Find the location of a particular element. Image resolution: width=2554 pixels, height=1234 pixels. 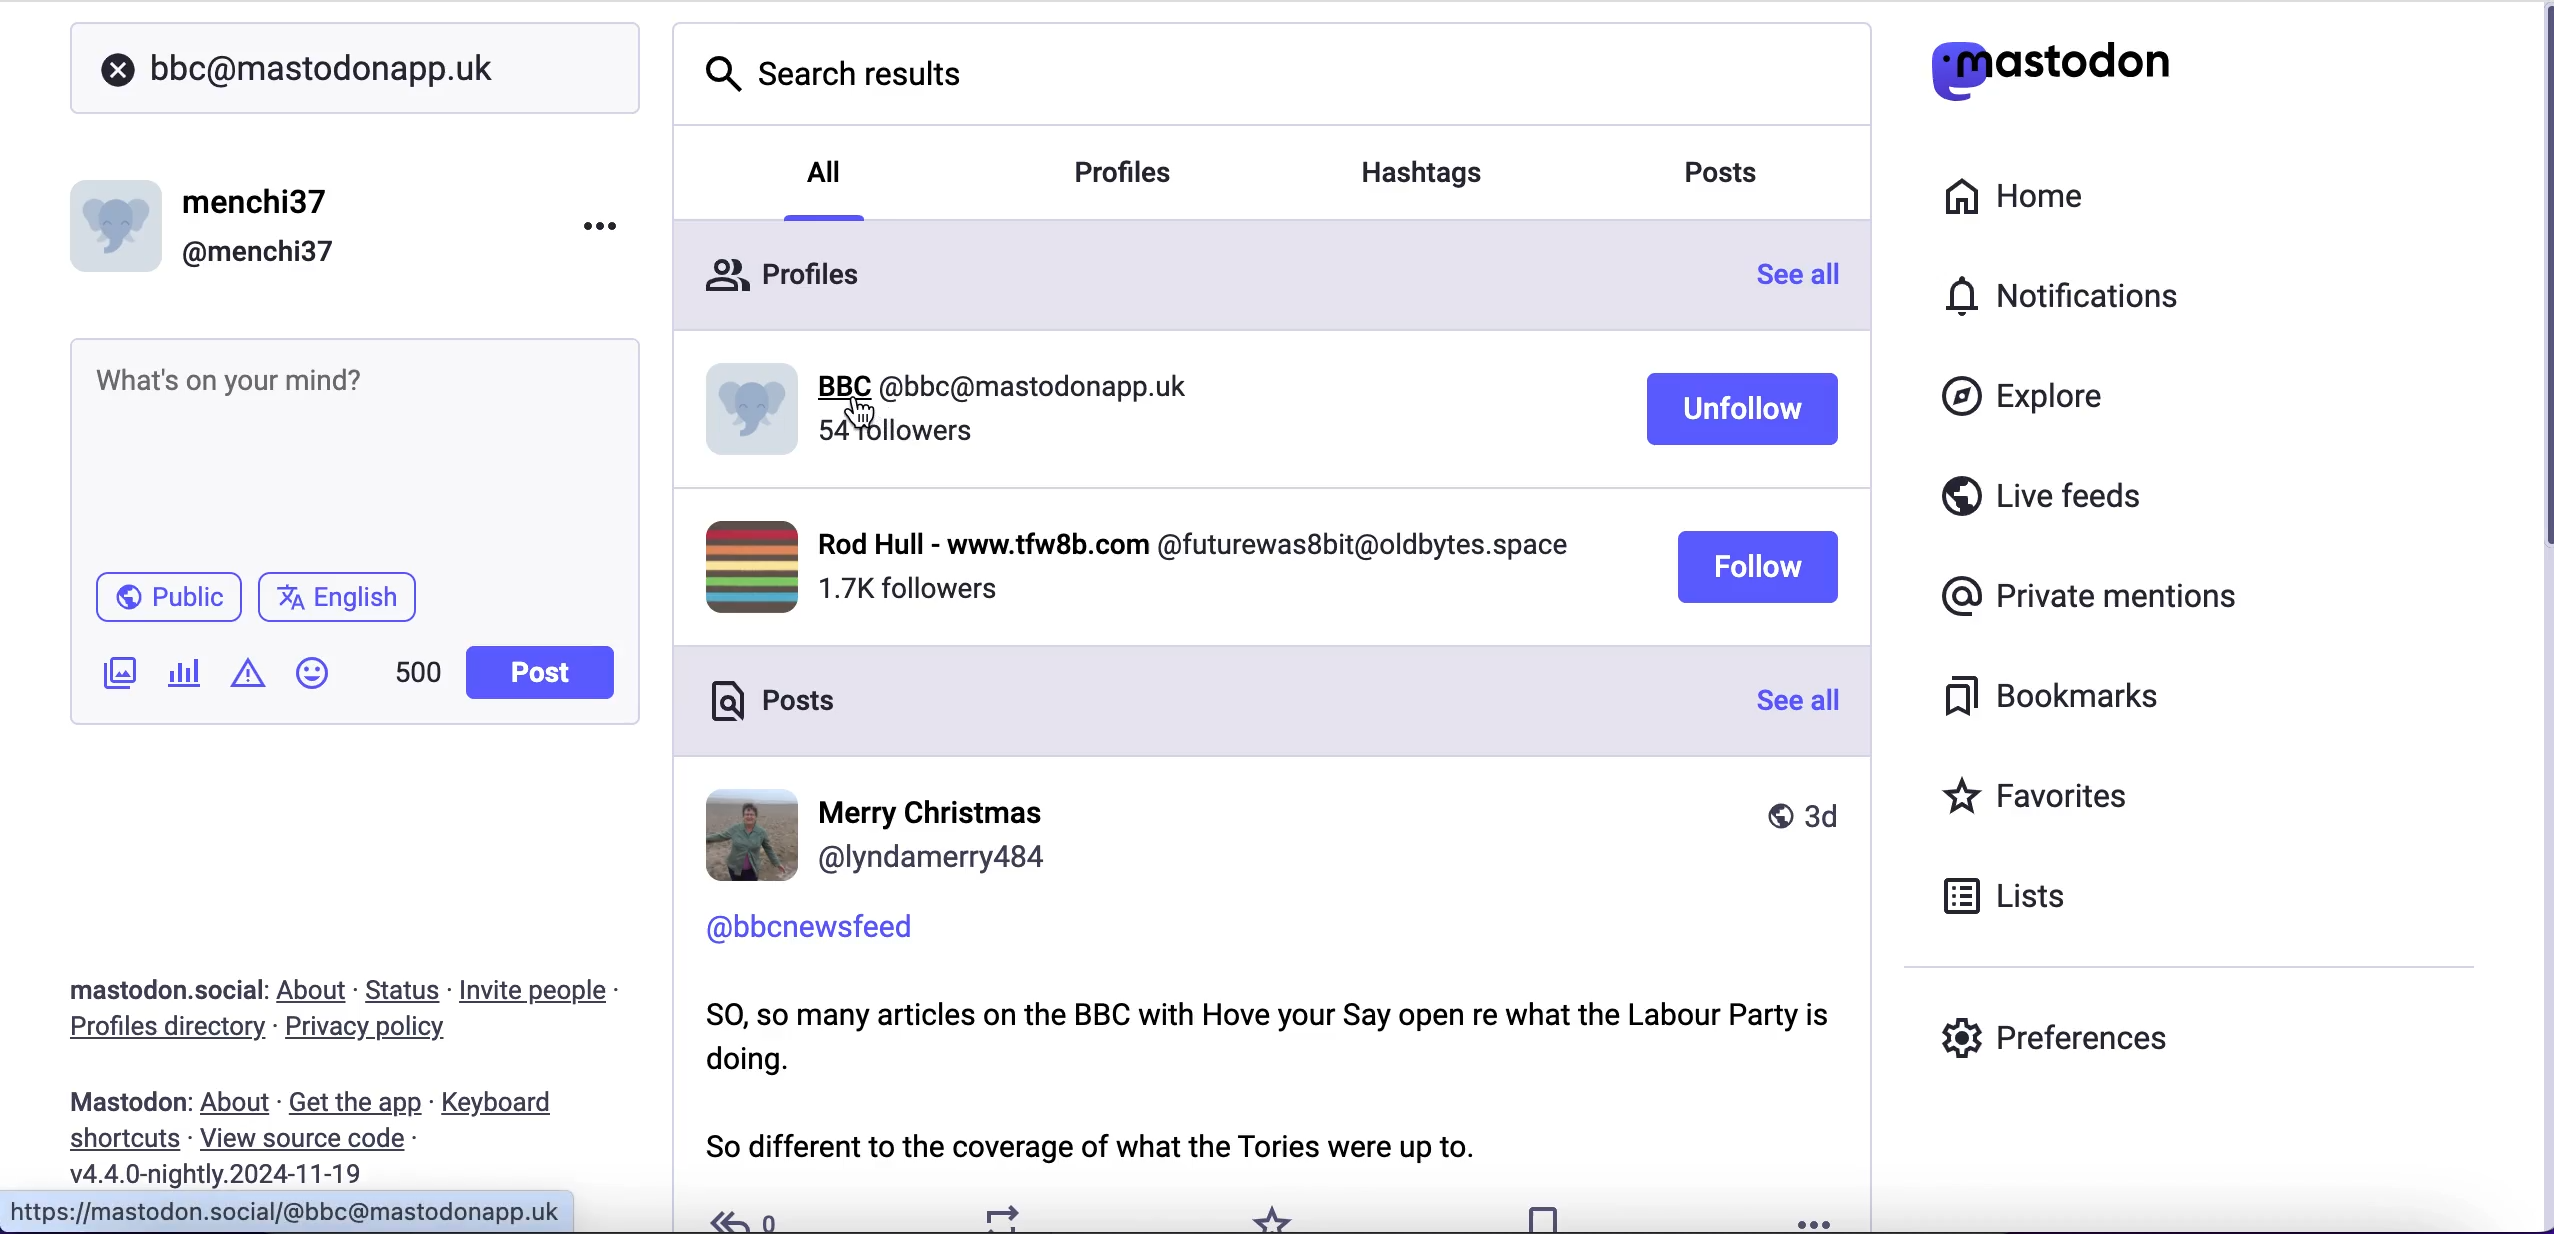

explore is located at coordinates (2042, 398).